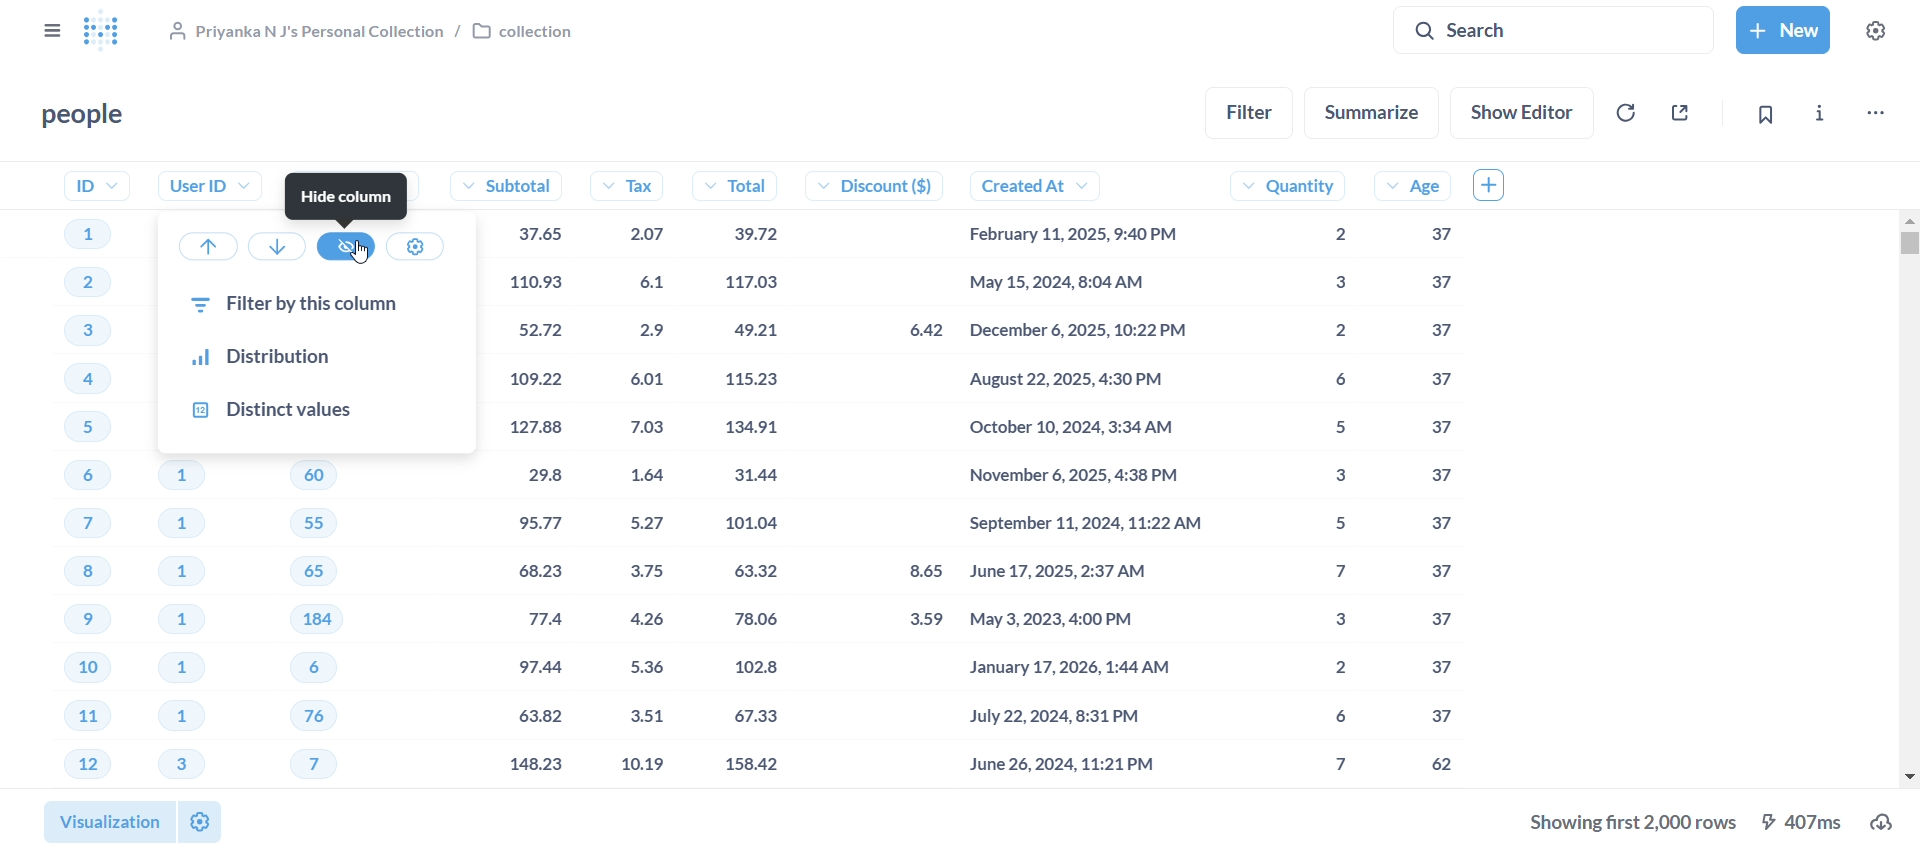 The height and width of the screenshot is (850, 1920). Describe the element at coordinates (360, 251) in the screenshot. I see `Cursor` at that location.